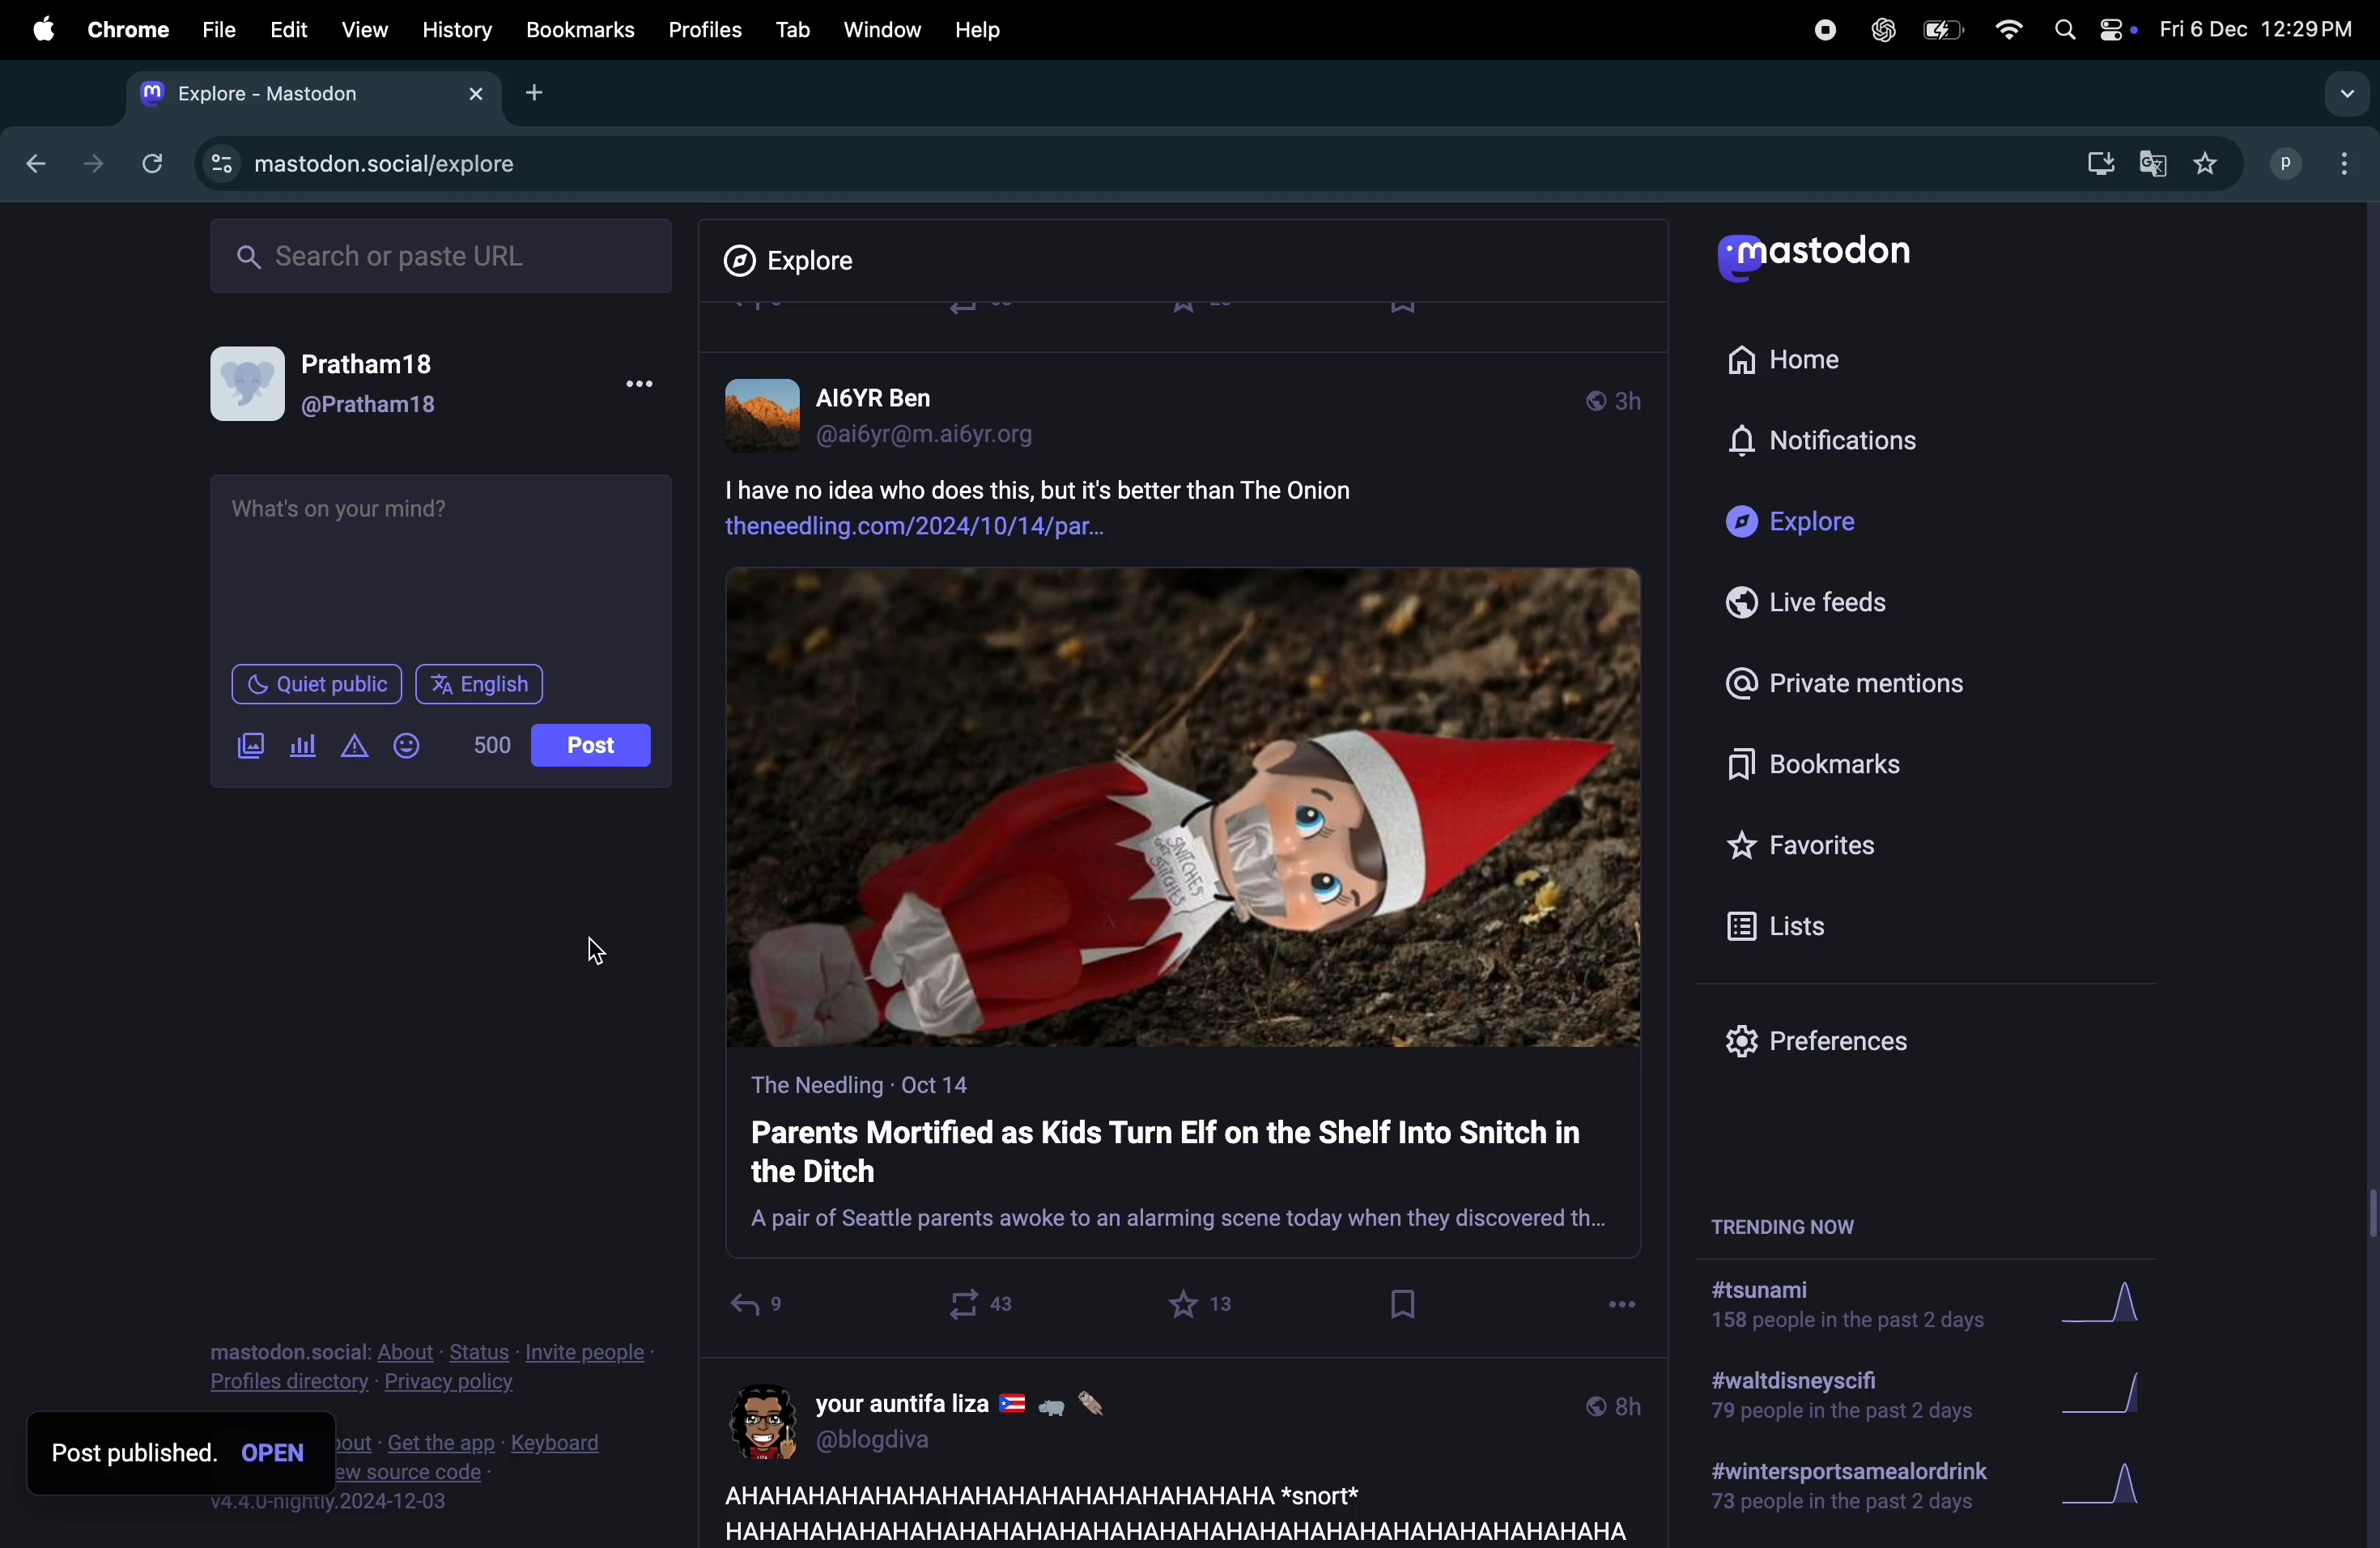  I want to click on Notifications, so click(1829, 442).